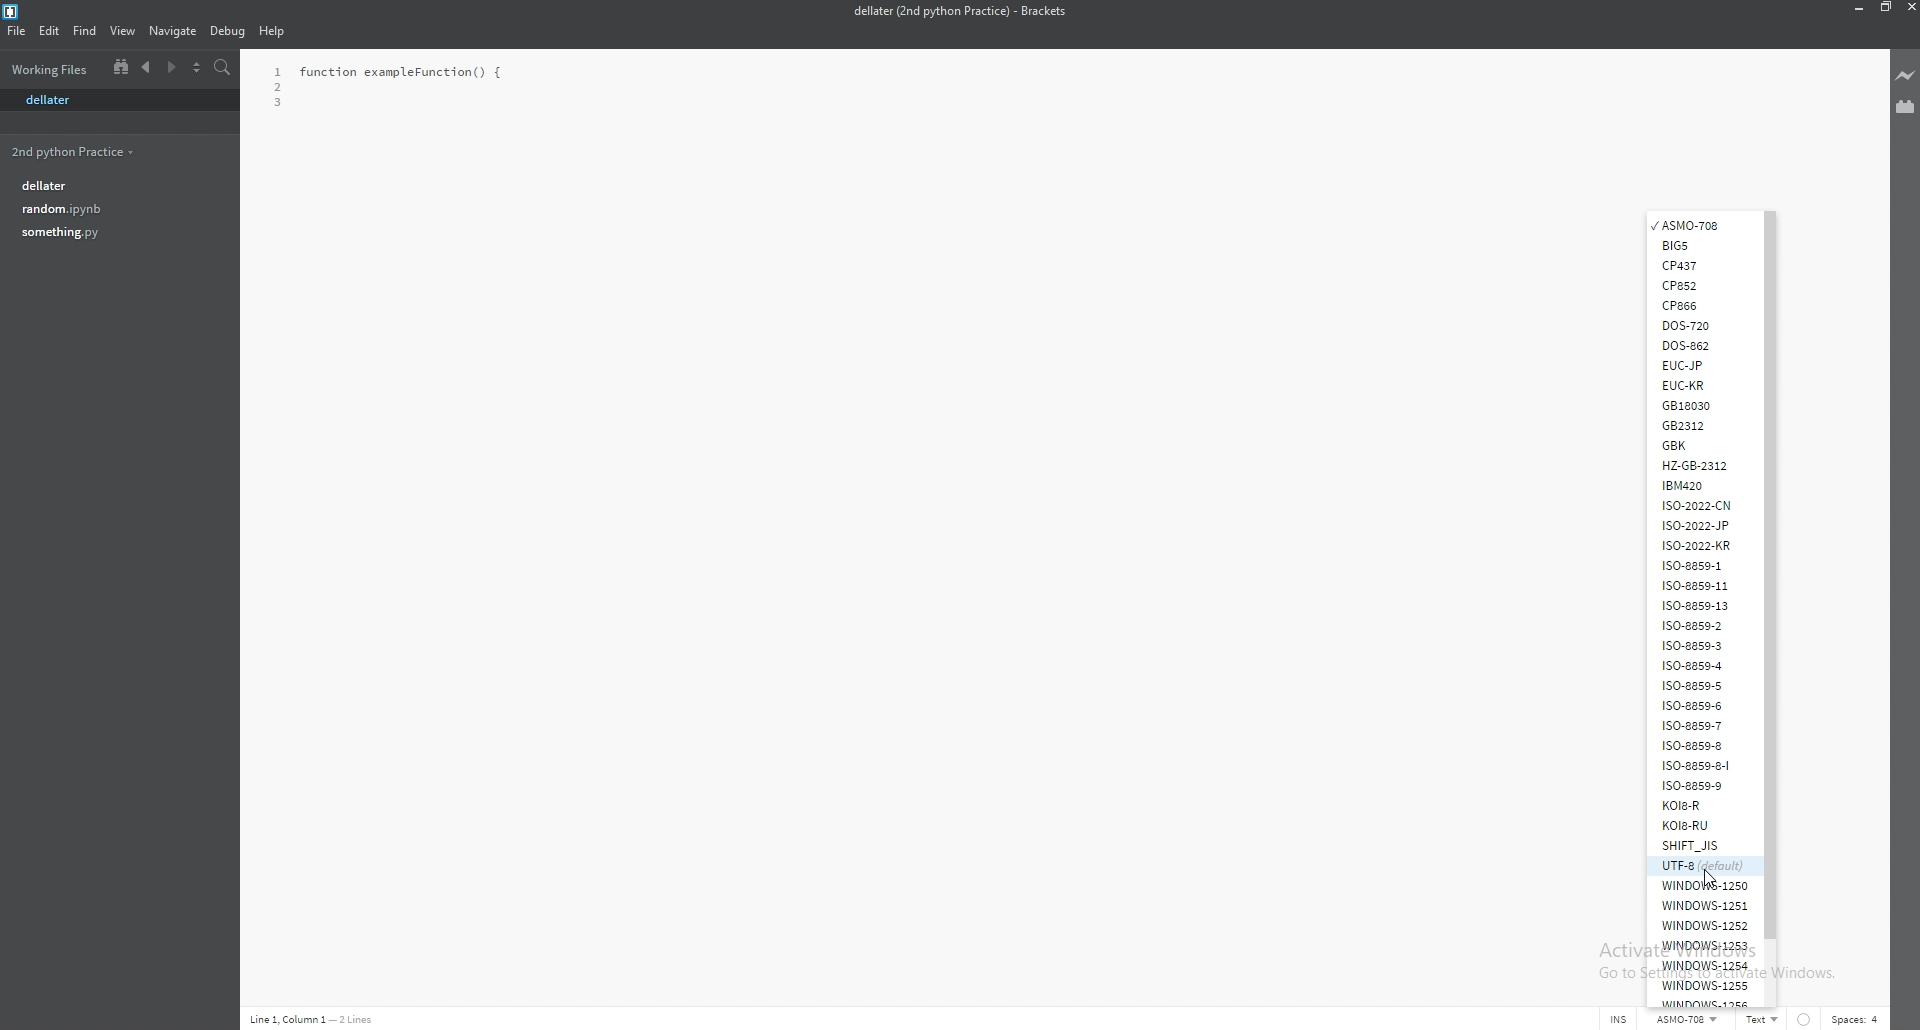 Image resolution: width=1920 pixels, height=1030 pixels. I want to click on cp866, so click(1703, 304).